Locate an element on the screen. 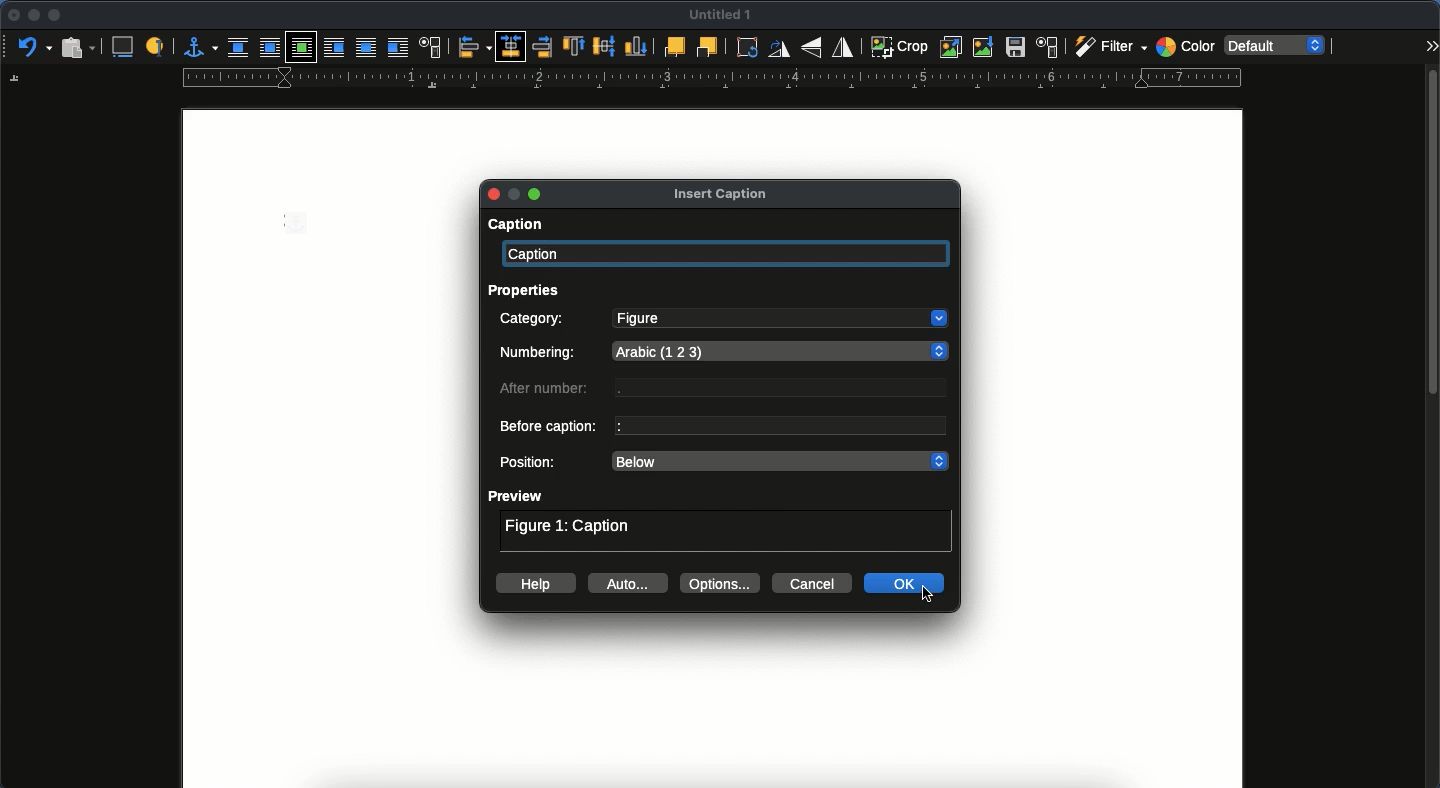 The height and width of the screenshot is (788, 1440). caption is located at coordinates (512, 226).